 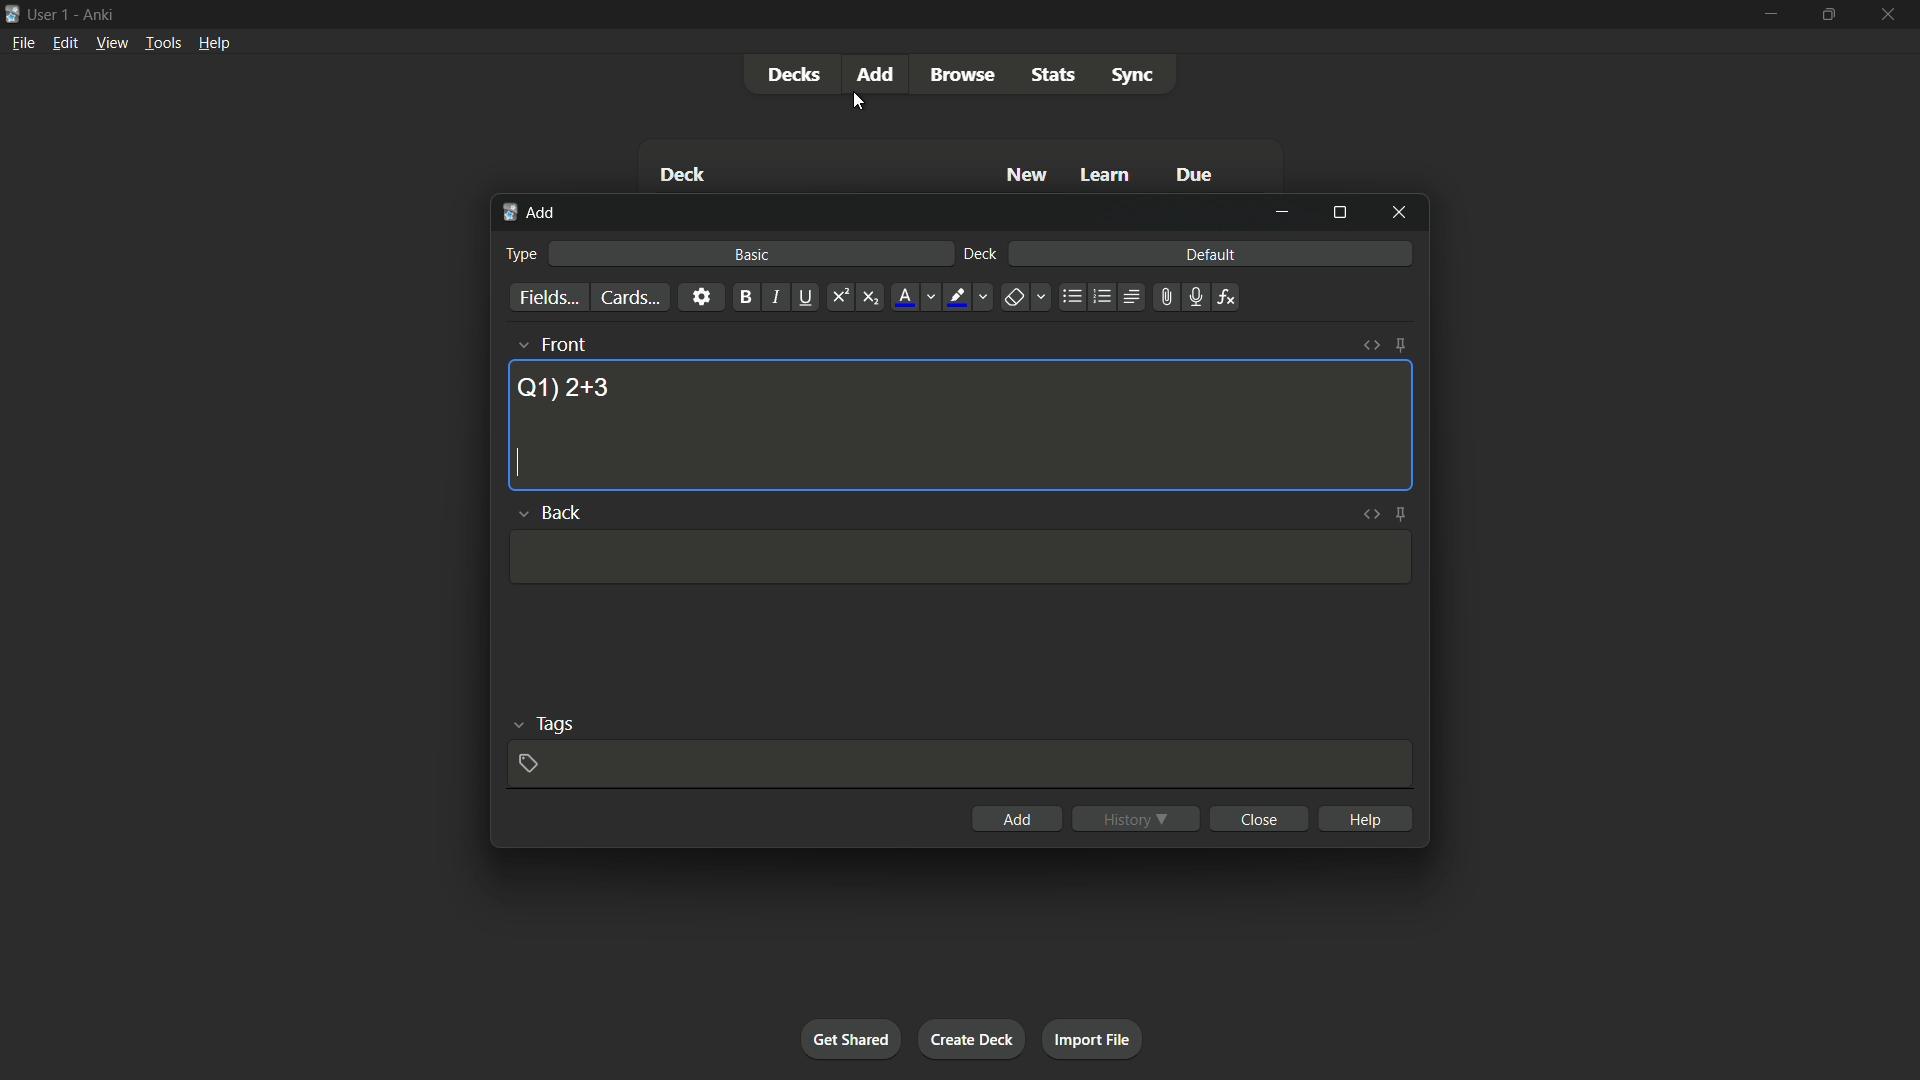 What do you see at coordinates (556, 722) in the screenshot?
I see `tags` at bounding box center [556, 722].